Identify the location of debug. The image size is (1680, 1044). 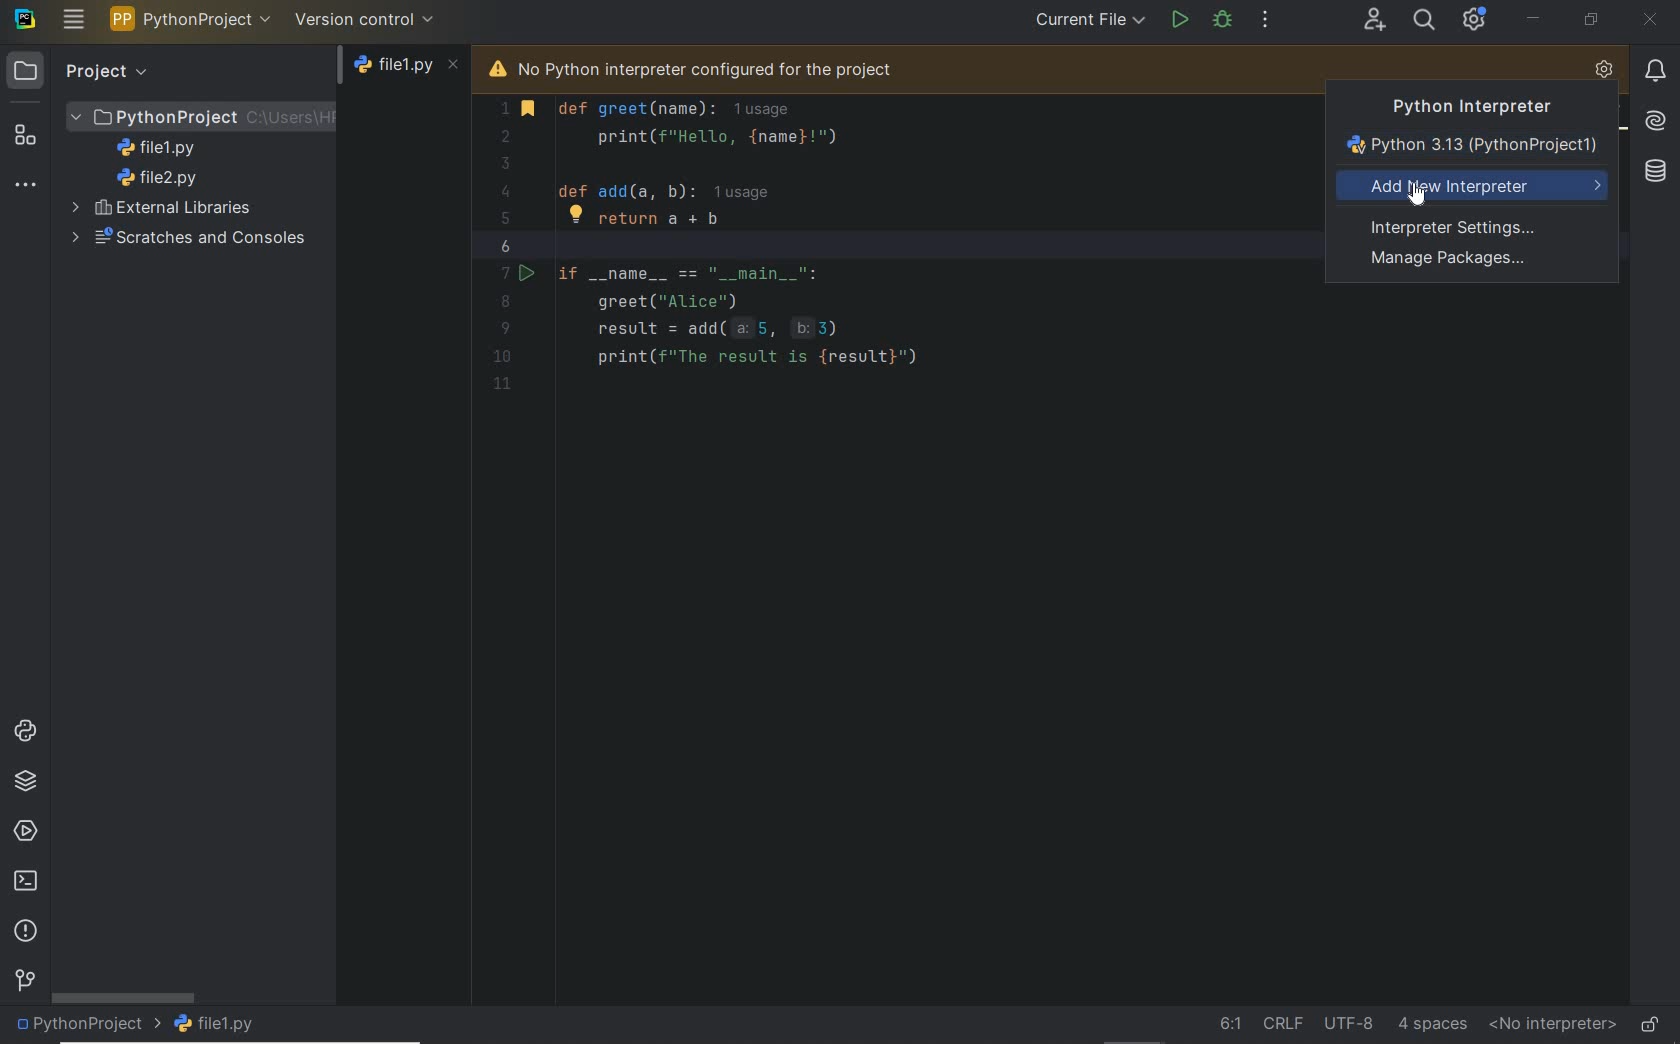
(1224, 19).